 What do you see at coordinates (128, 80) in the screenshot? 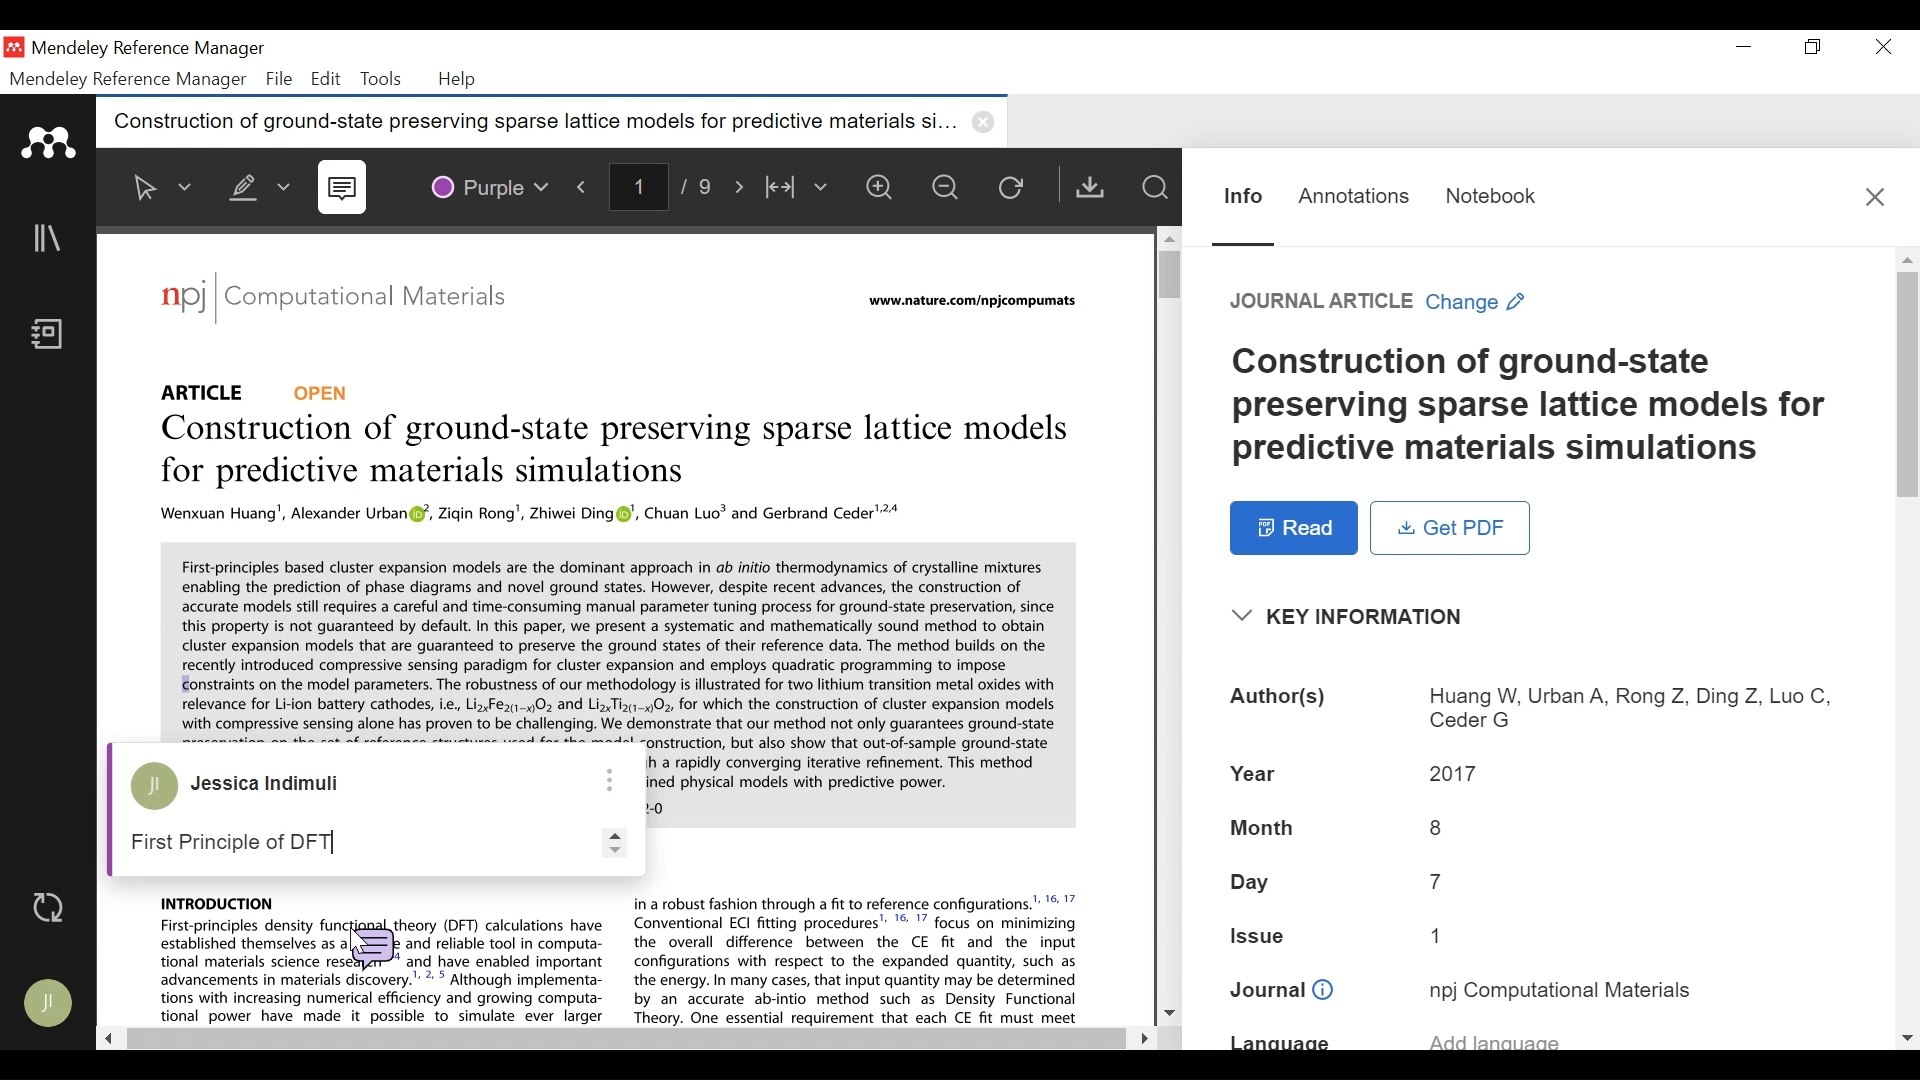
I see `Mendeley Reference Manager` at bounding box center [128, 80].